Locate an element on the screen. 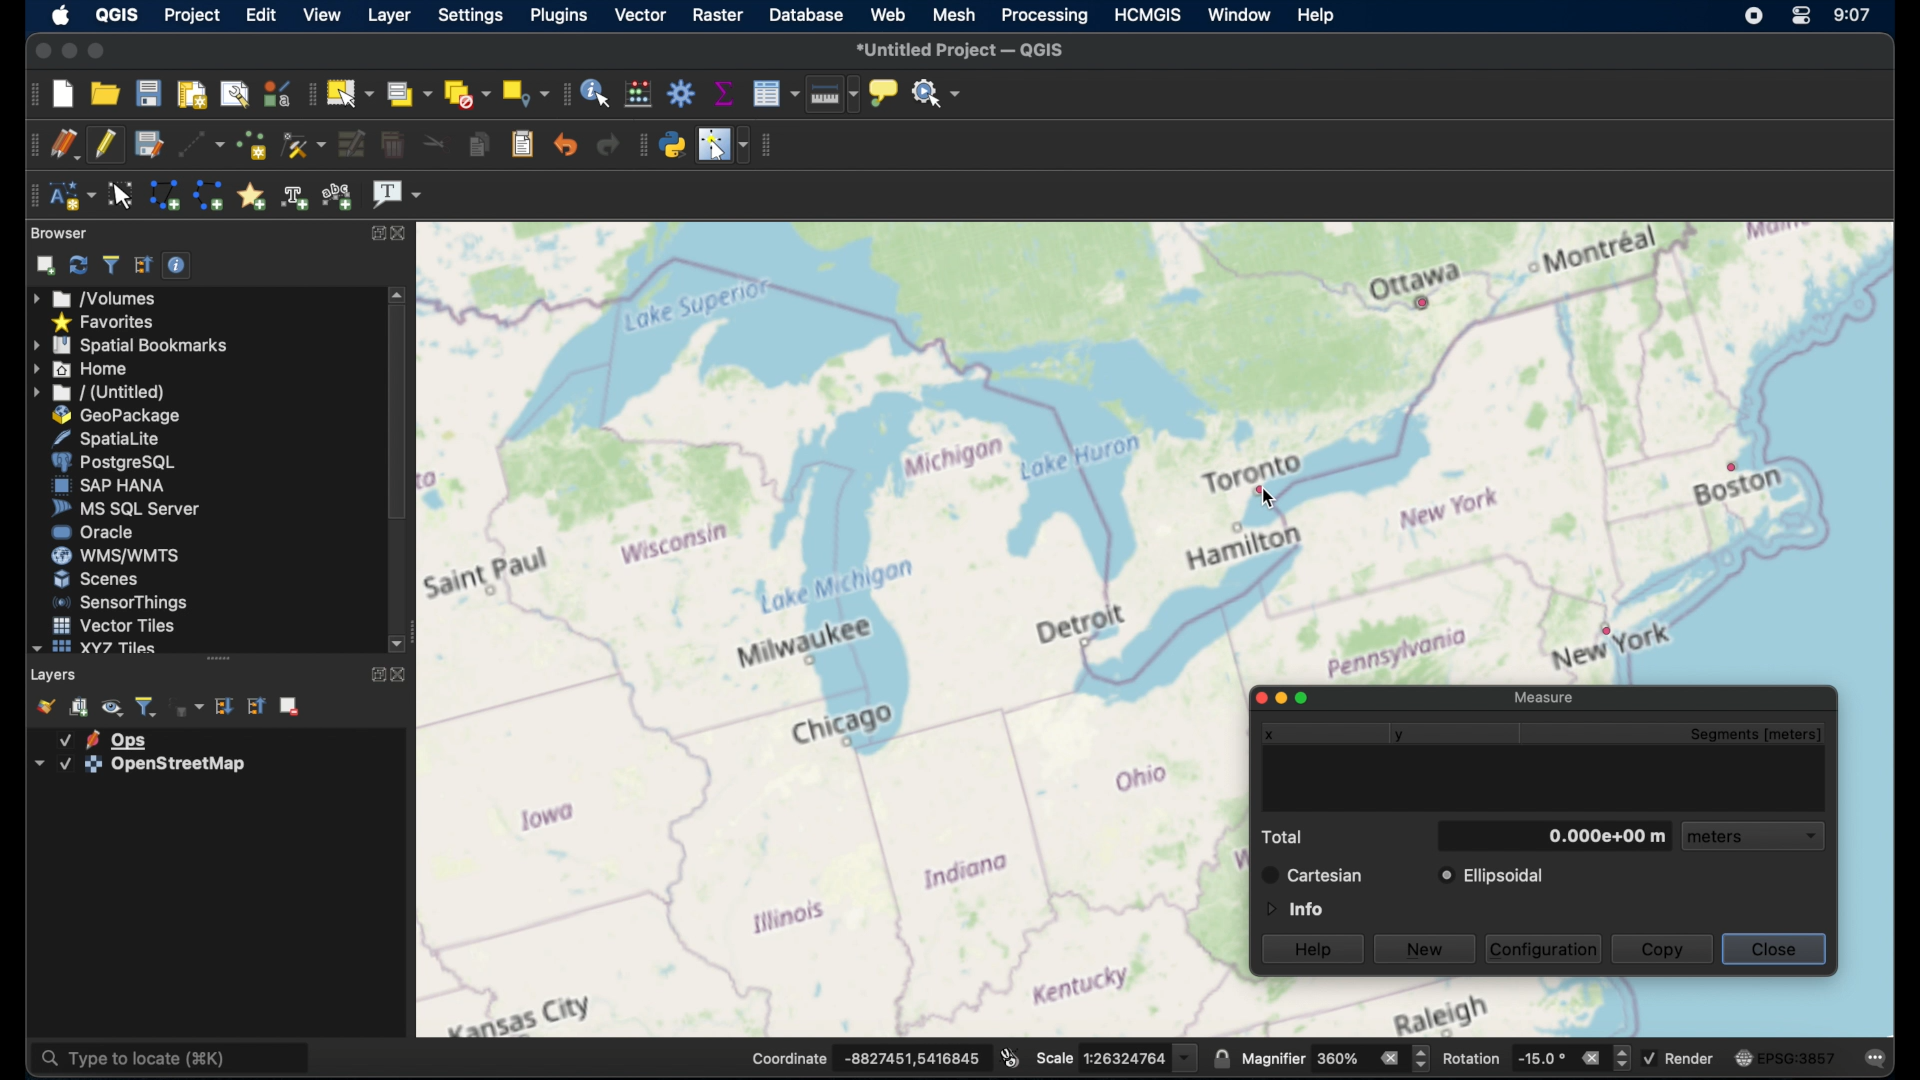 This screenshot has width=1920, height=1080. information is located at coordinates (1292, 907).